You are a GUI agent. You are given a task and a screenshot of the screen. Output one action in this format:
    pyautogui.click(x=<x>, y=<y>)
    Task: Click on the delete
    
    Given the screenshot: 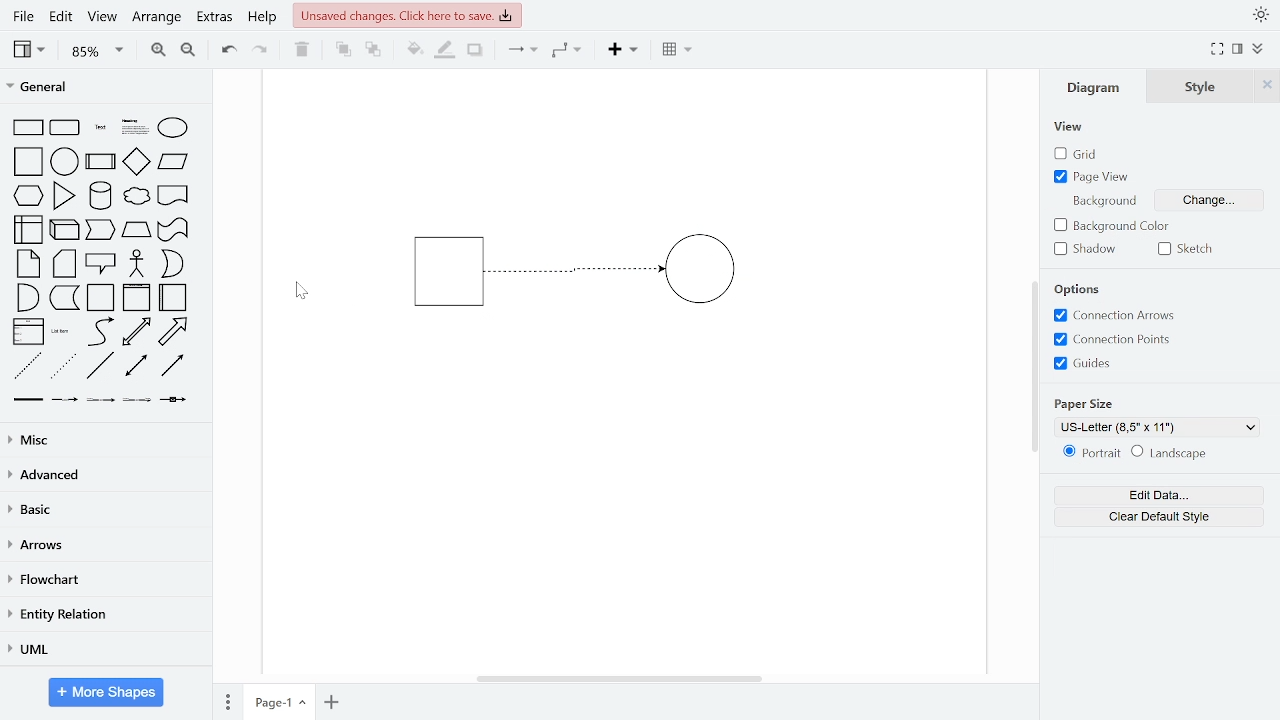 What is the action you would take?
    pyautogui.click(x=302, y=49)
    